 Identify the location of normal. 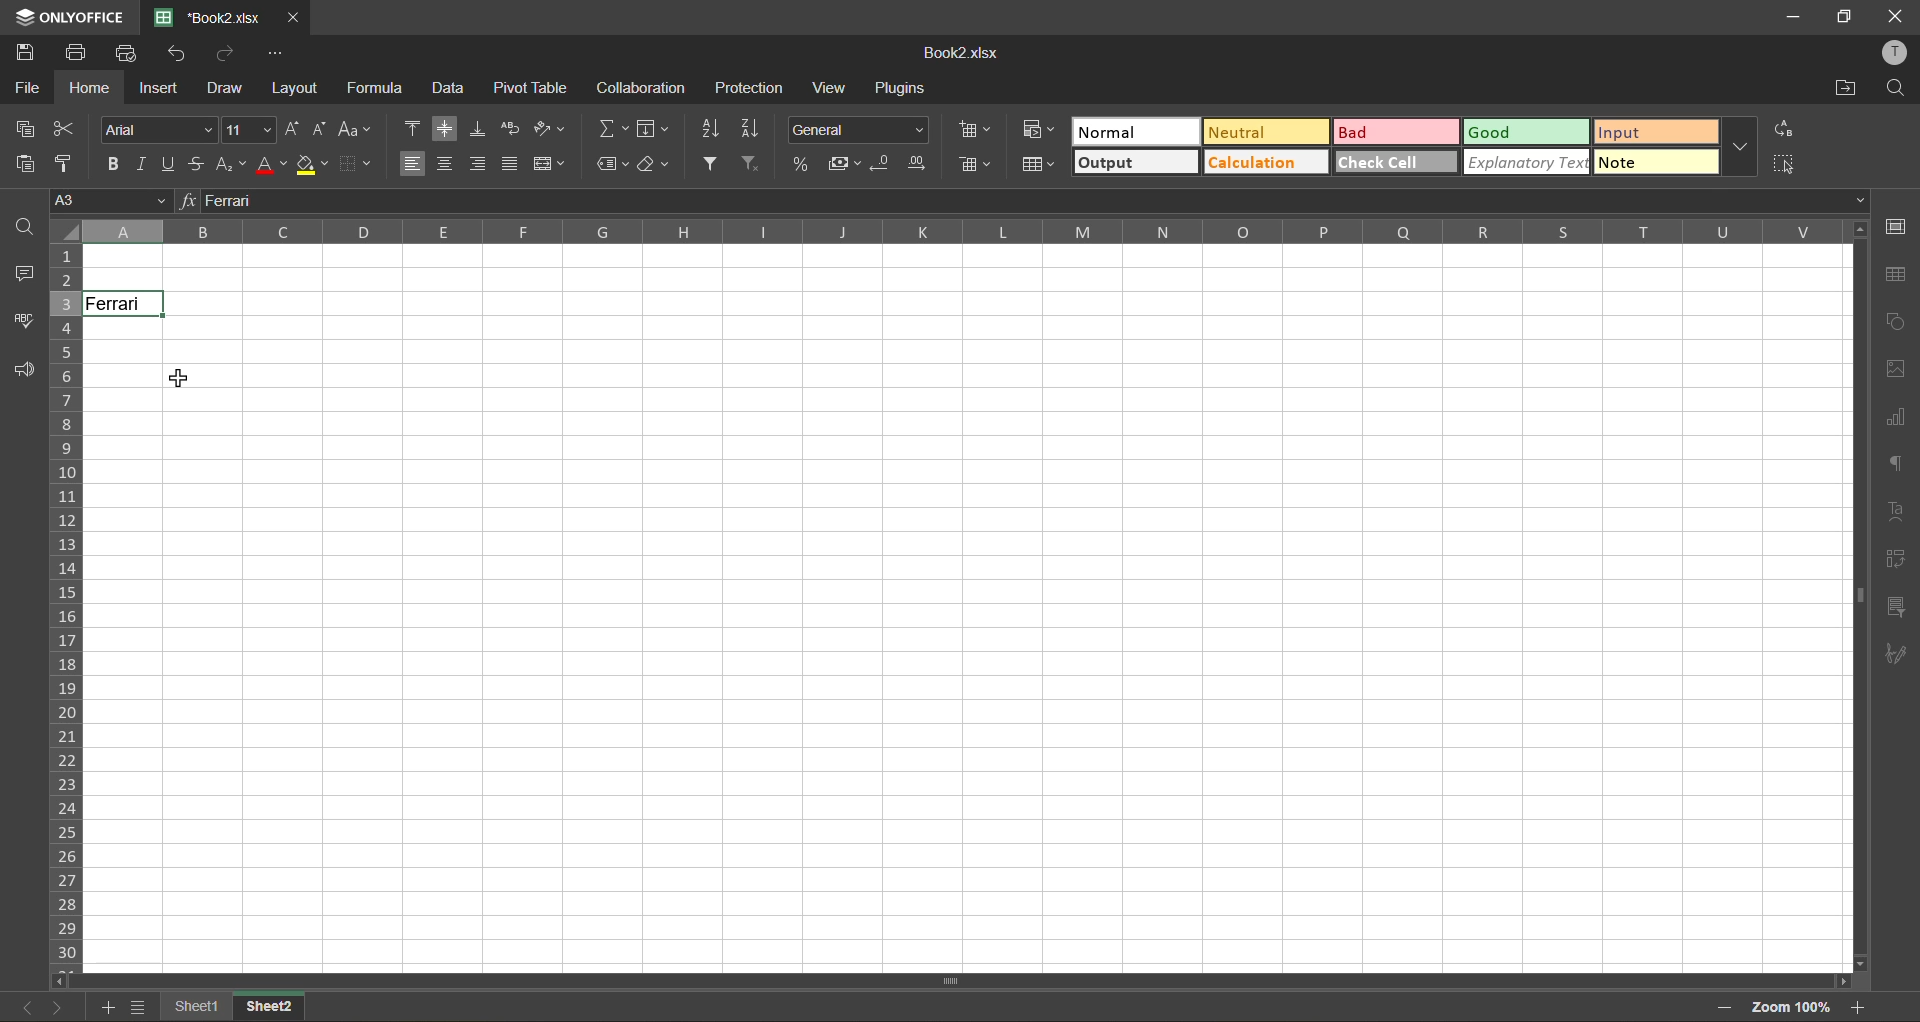
(1136, 131).